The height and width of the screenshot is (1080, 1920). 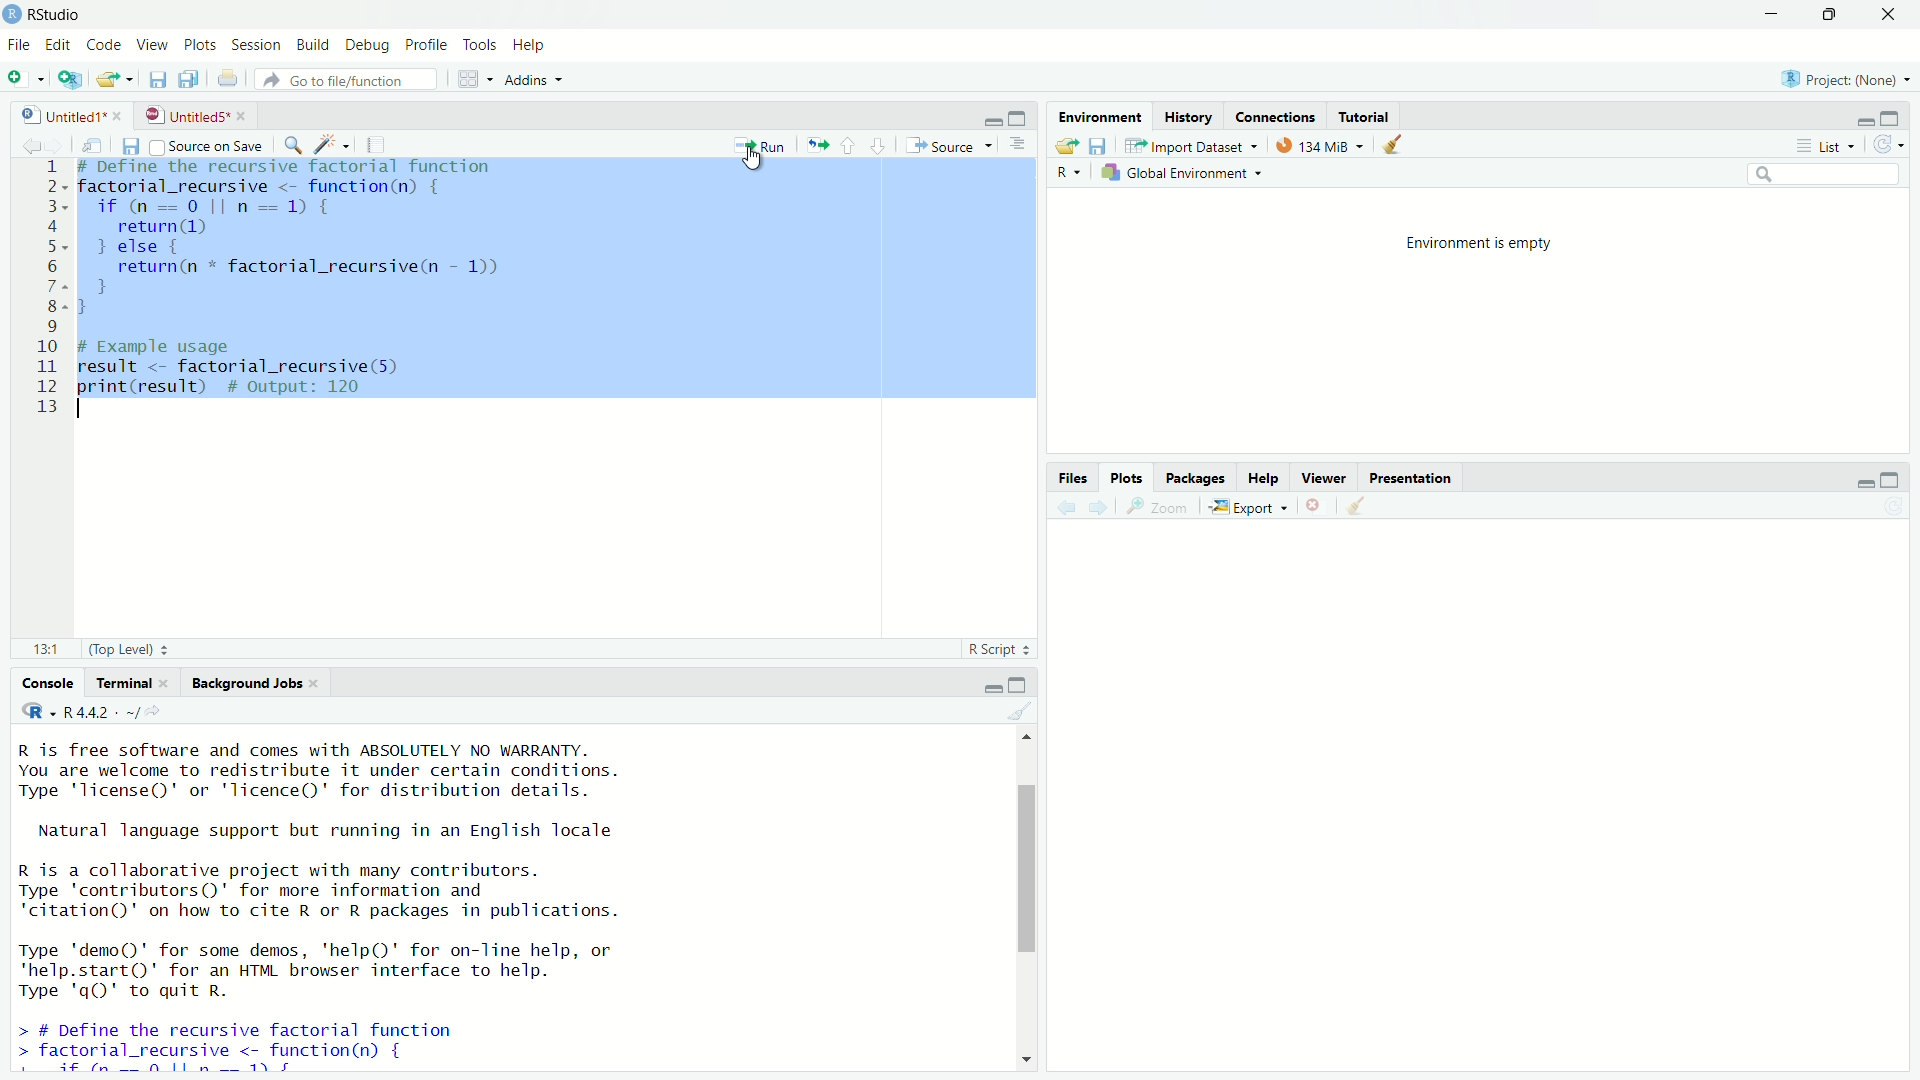 What do you see at coordinates (1100, 114) in the screenshot?
I see `Environment` at bounding box center [1100, 114].